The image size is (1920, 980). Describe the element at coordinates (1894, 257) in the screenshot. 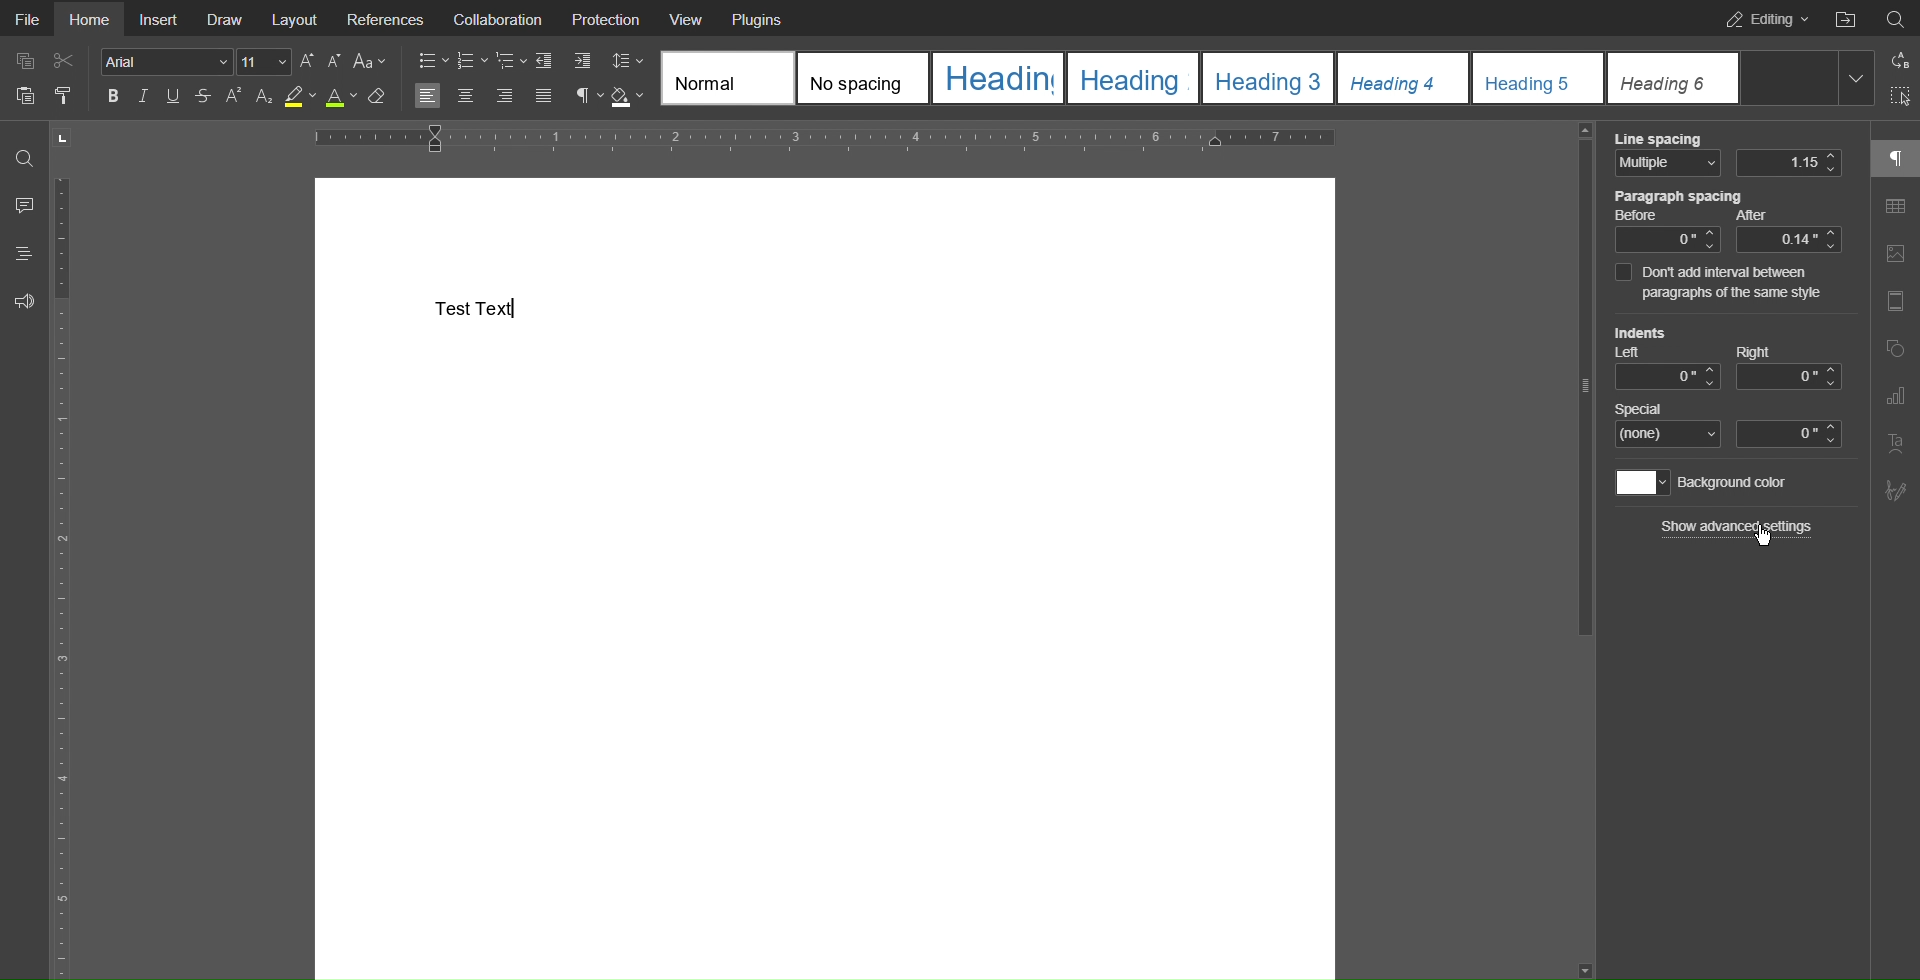

I see `Image Settings` at that location.